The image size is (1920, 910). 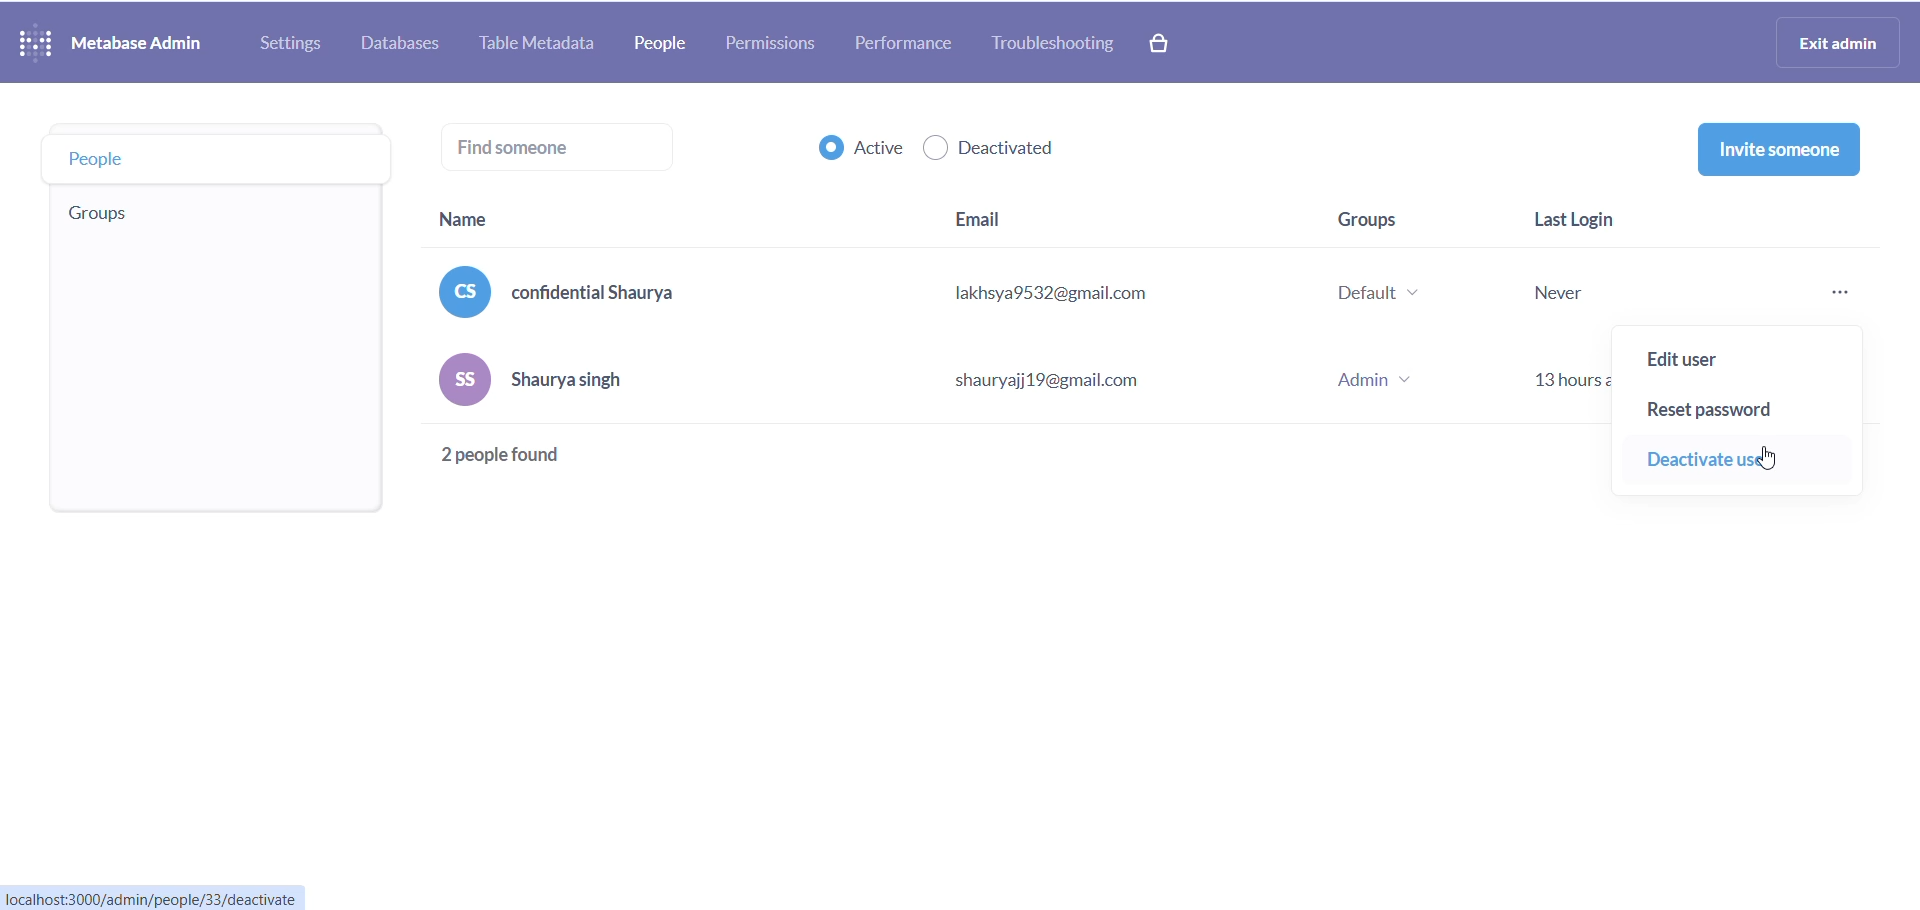 I want to click on deactivated checkbox, so click(x=1003, y=148).